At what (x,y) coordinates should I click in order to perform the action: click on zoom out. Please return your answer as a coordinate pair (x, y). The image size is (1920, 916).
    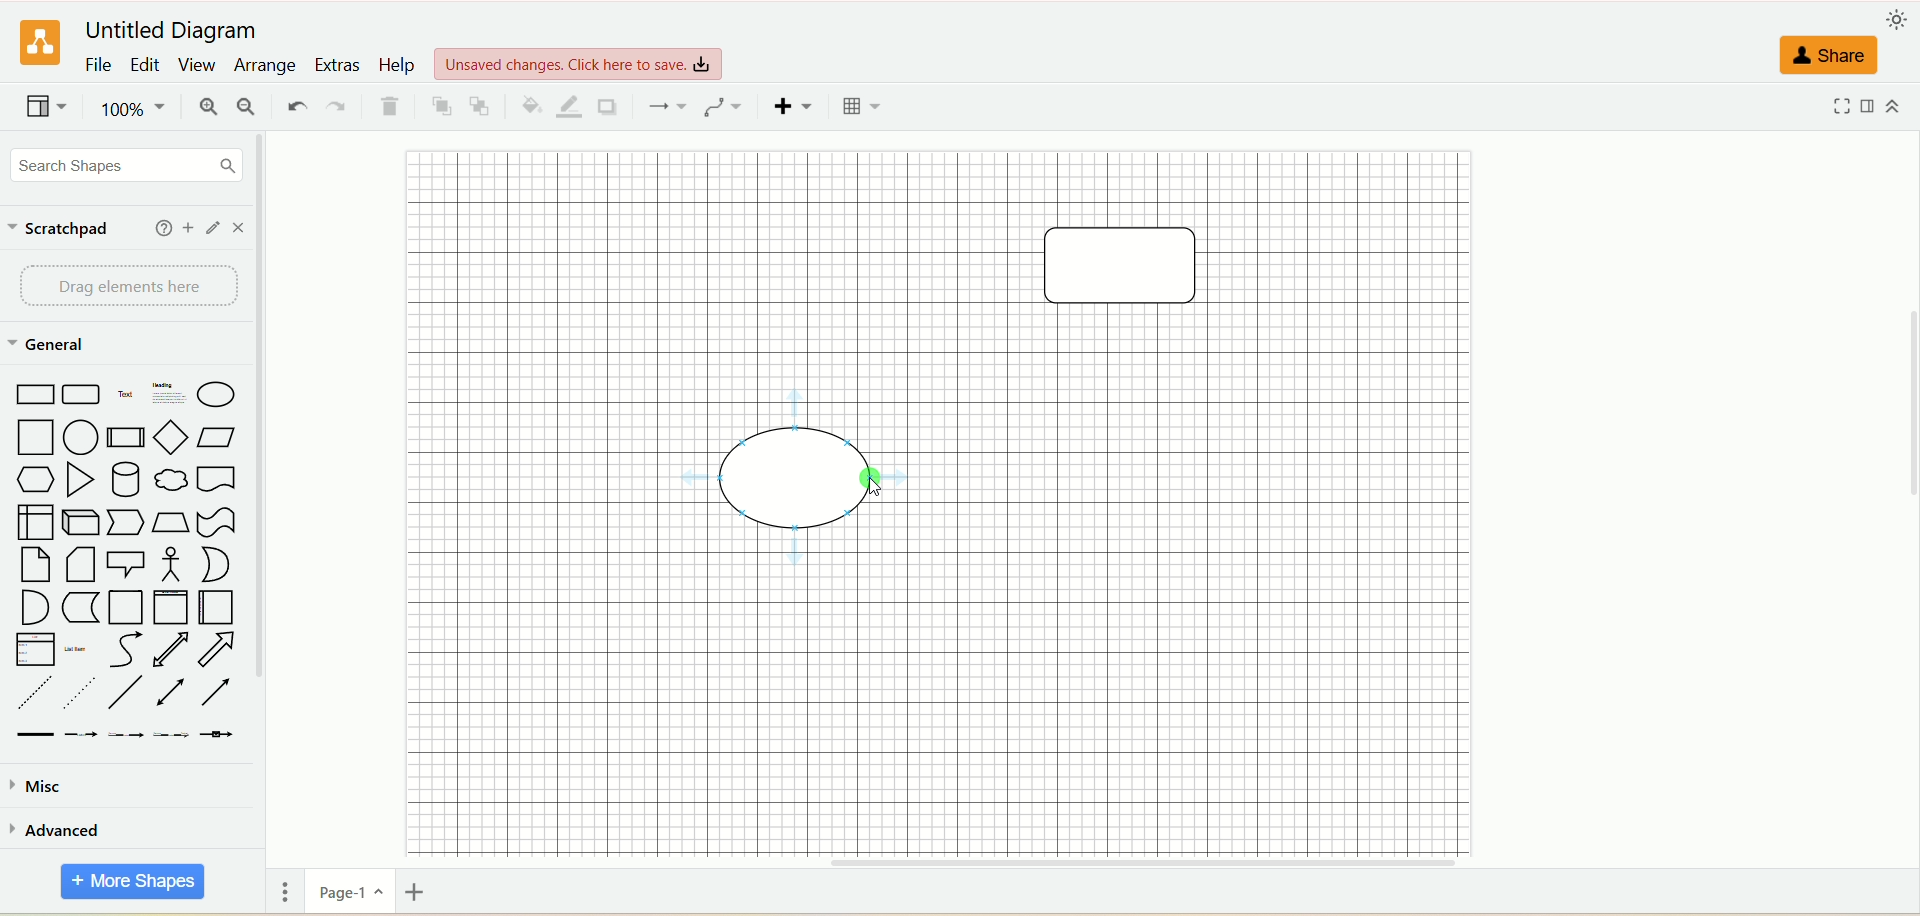
    Looking at the image, I should click on (251, 109).